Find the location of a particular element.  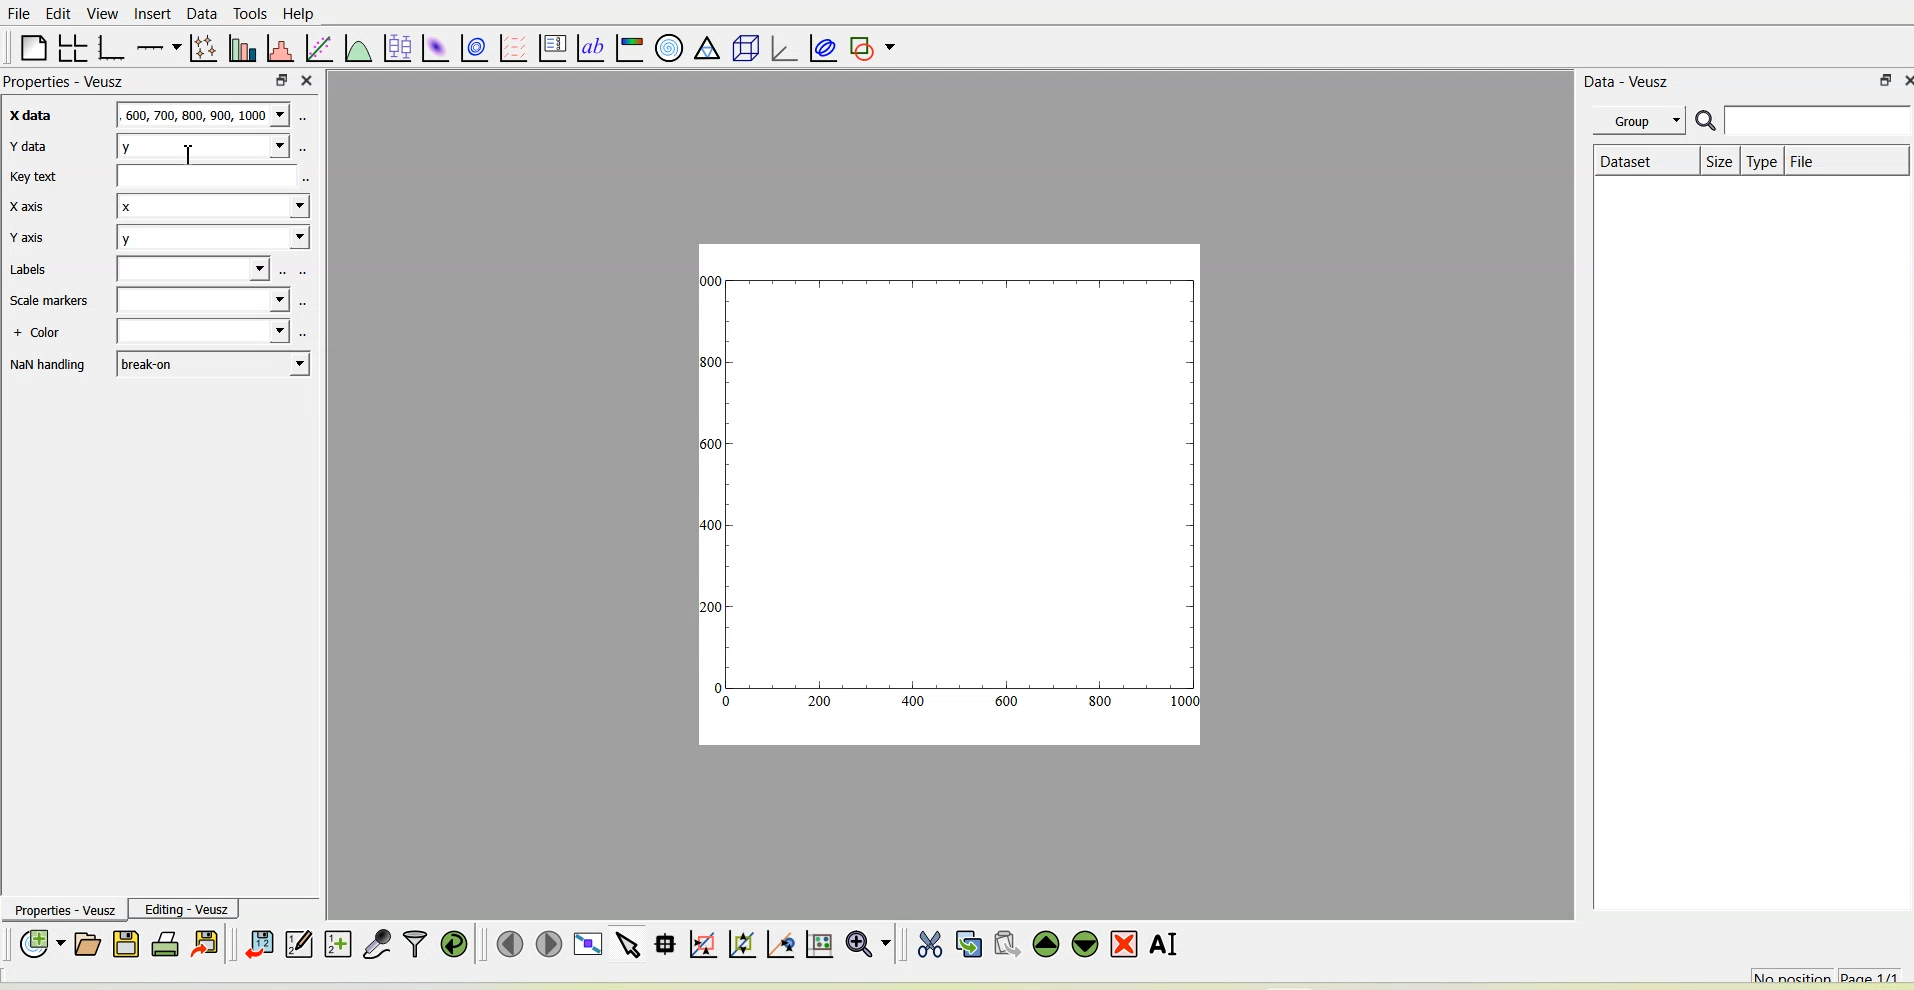

Move the selected widget down is located at coordinates (1084, 945).